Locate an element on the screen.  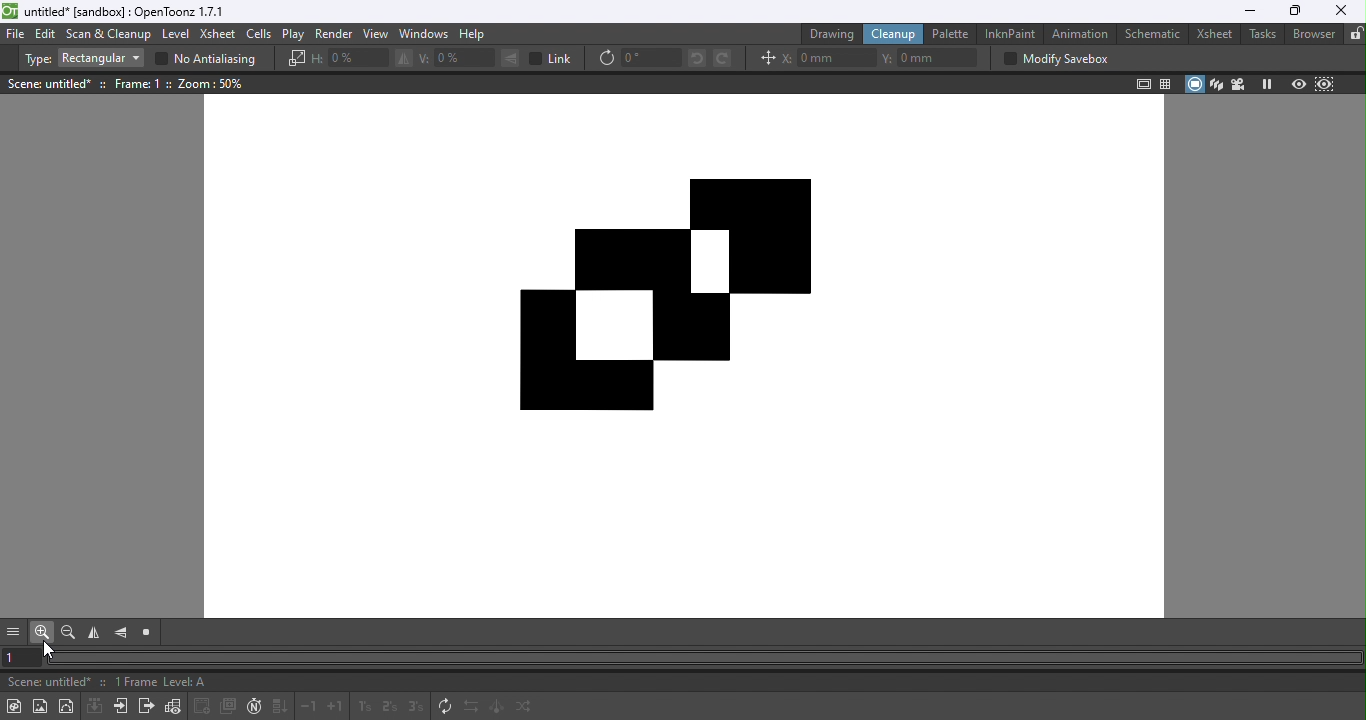
Camera stand view is located at coordinates (1194, 84).